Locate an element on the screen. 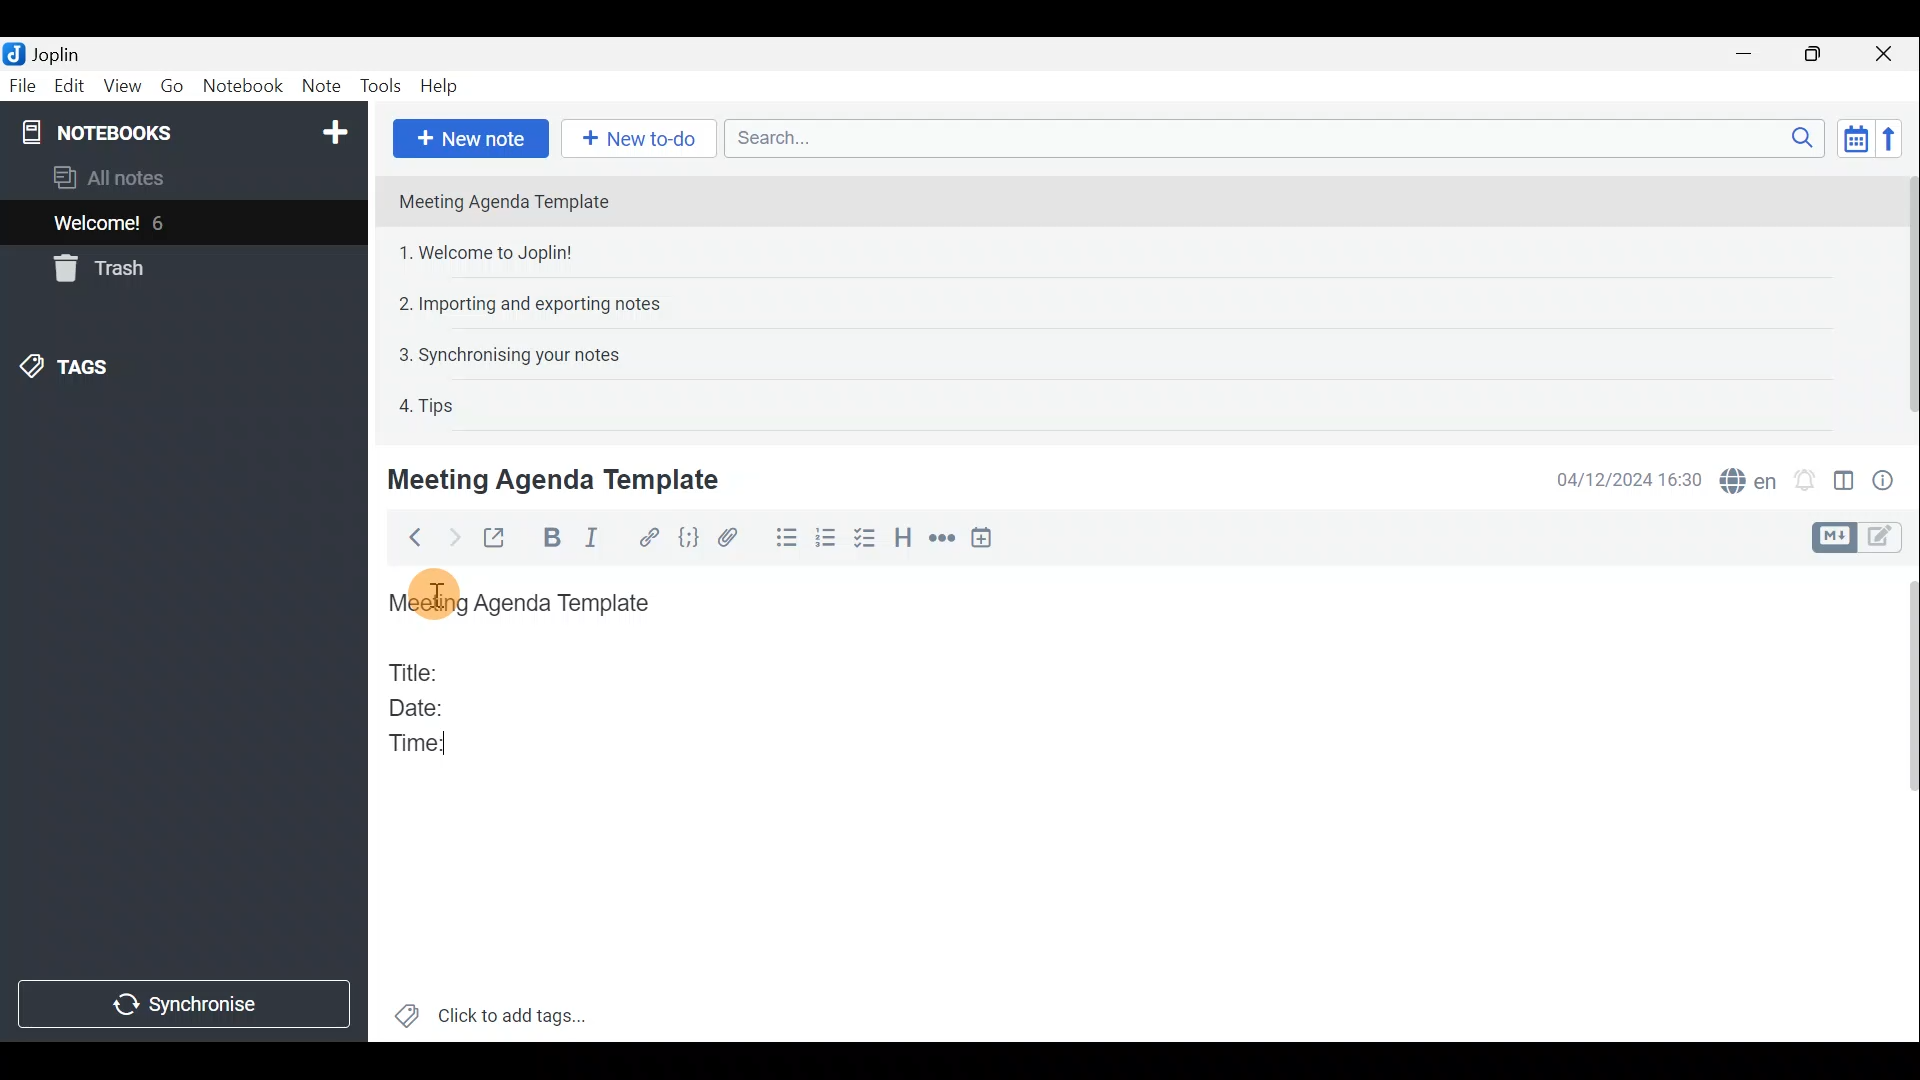  Back is located at coordinates (409, 541).